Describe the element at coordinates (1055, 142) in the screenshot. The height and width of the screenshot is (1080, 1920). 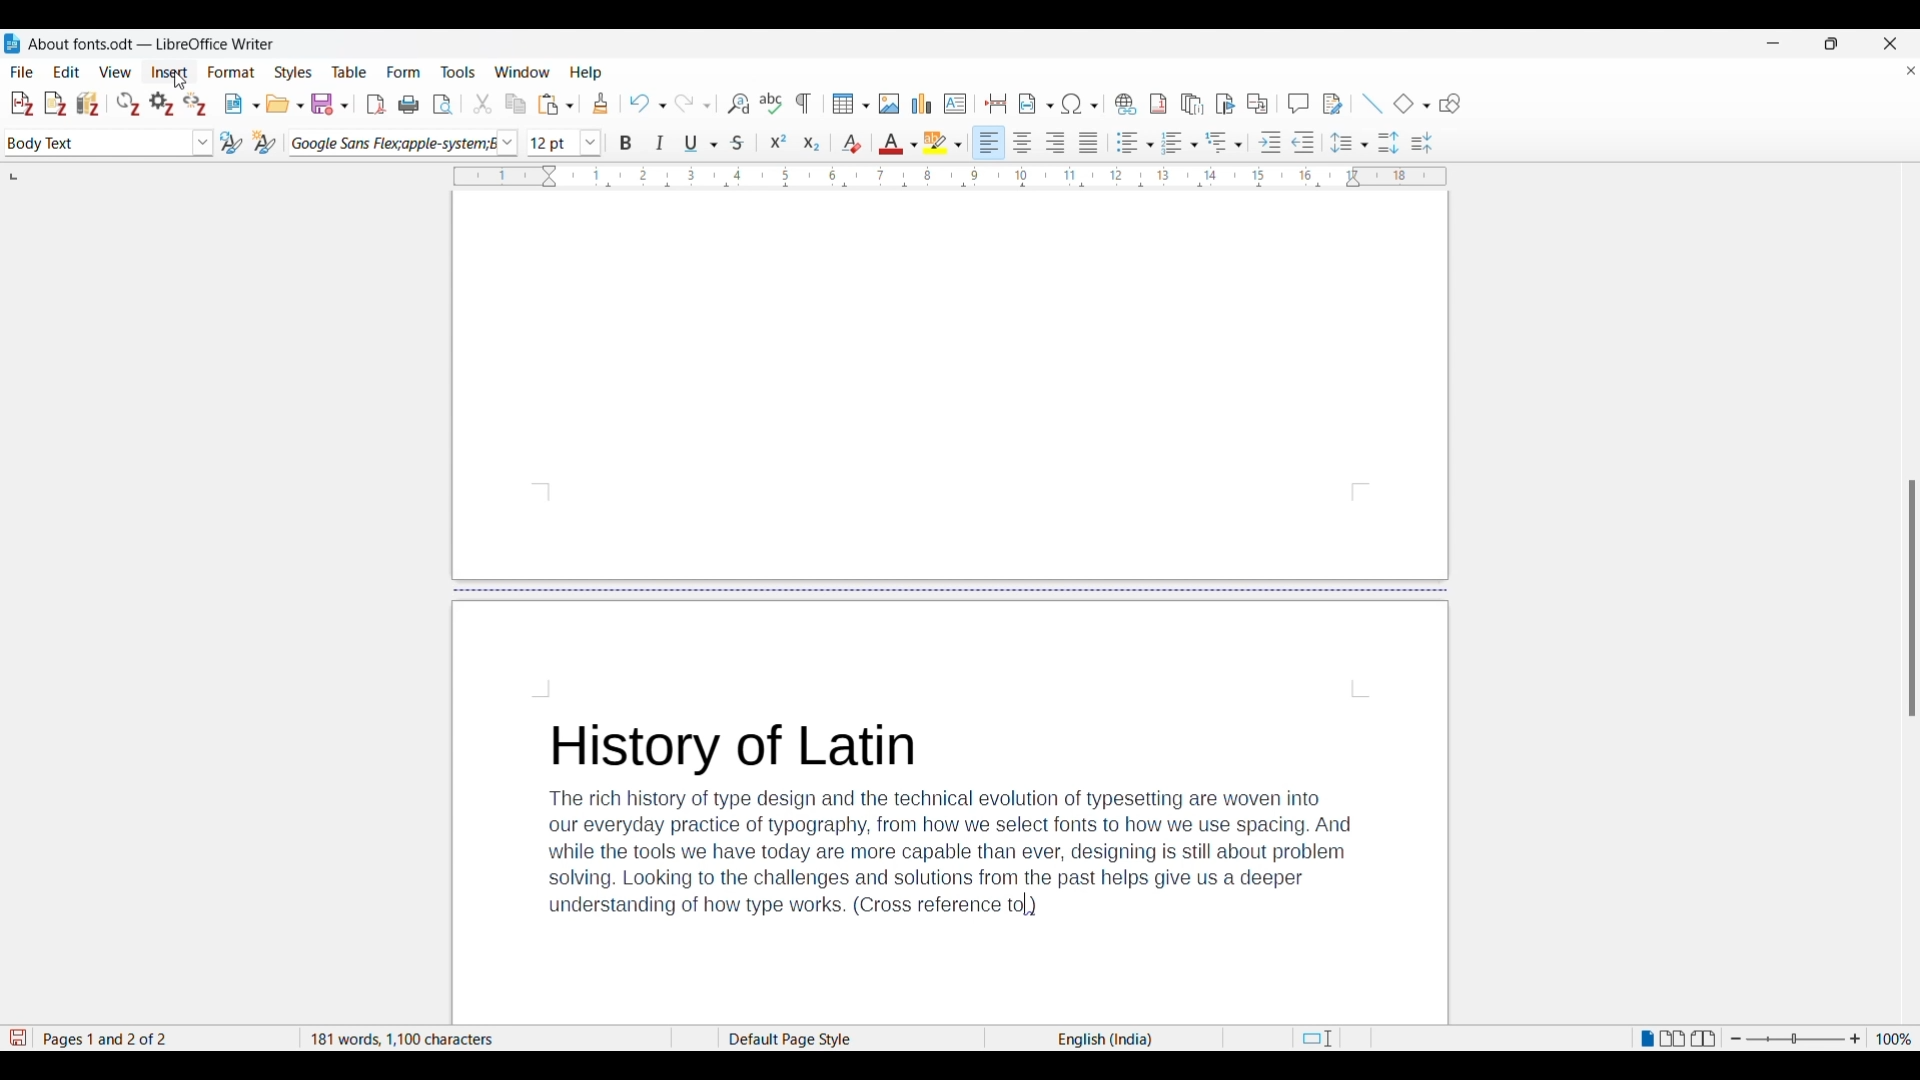
I see `Align right` at that location.